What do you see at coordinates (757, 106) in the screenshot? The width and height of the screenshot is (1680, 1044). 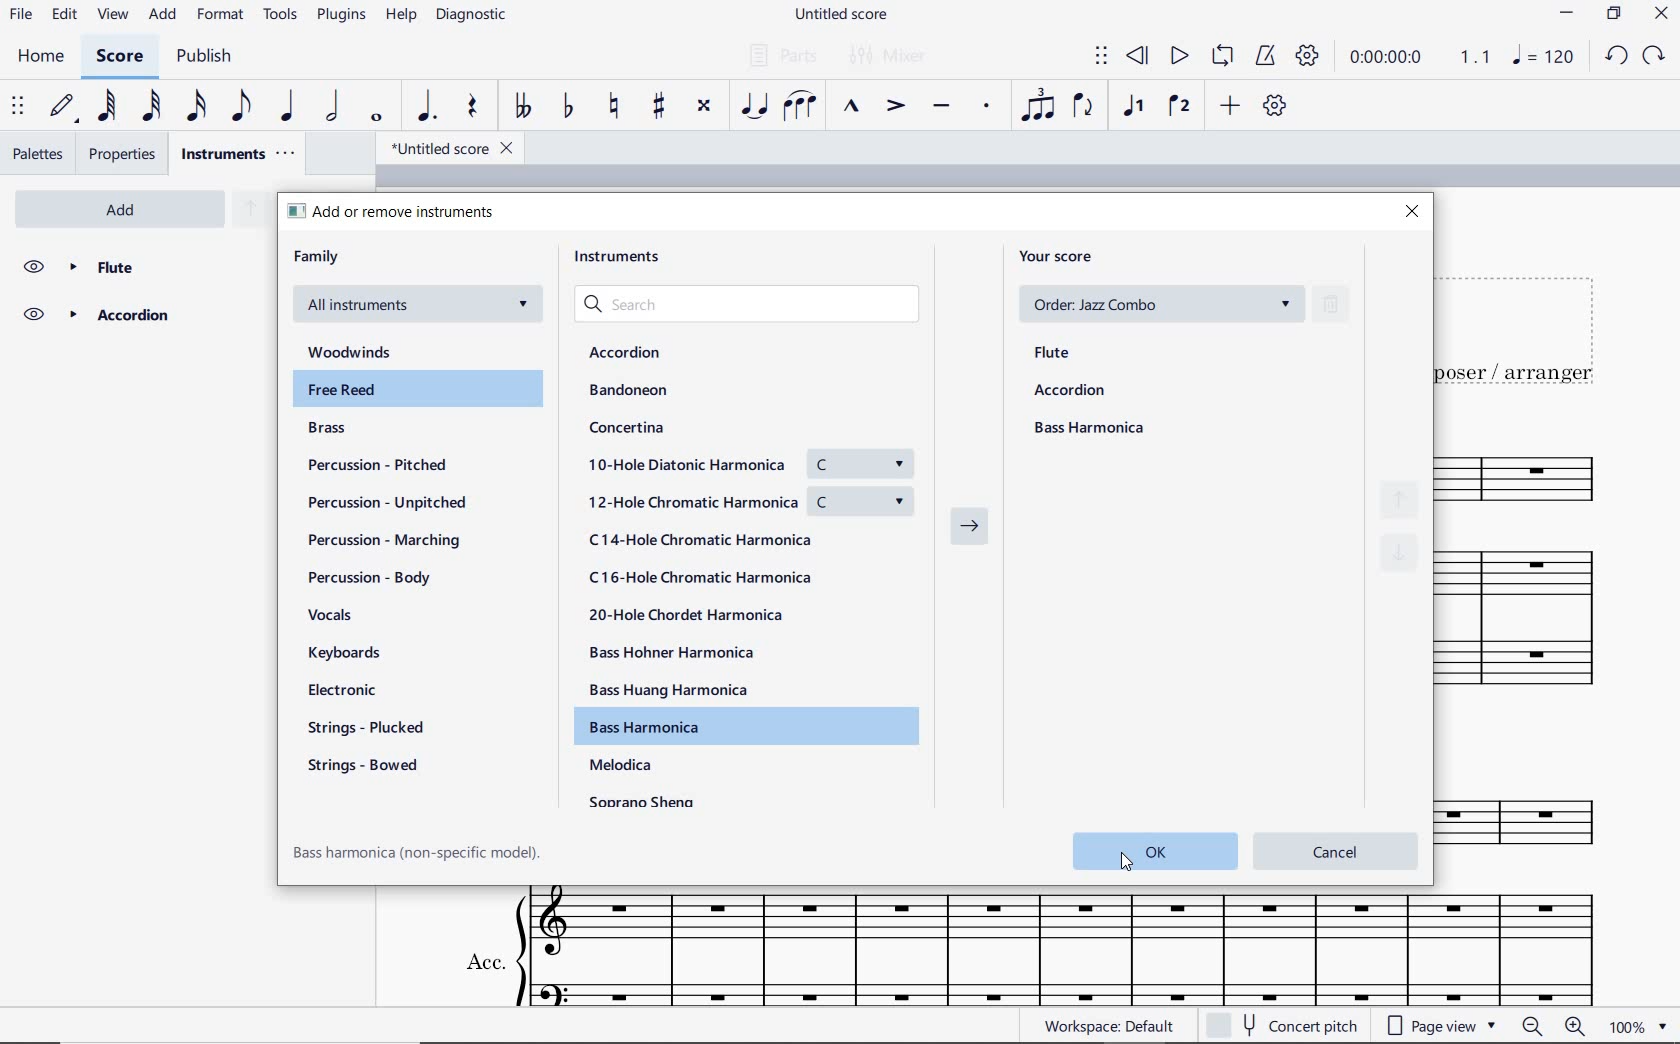 I see `tie` at bounding box center [757, 106].